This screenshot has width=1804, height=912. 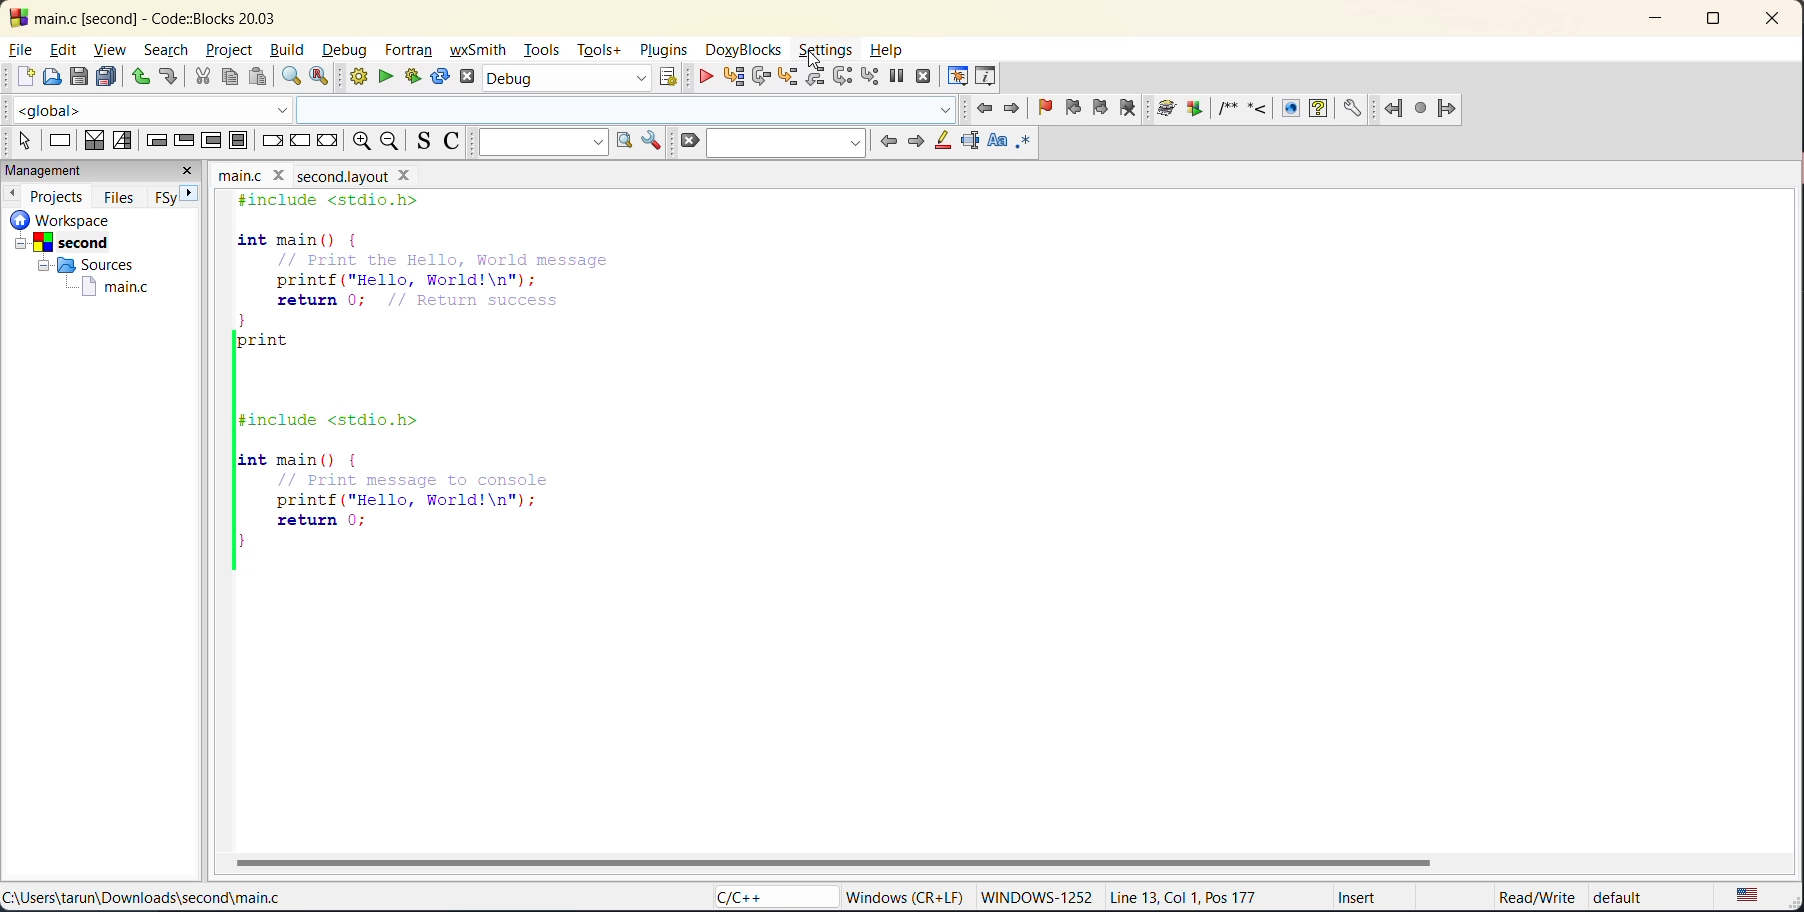 What do you see at coordinates (942, 141) in the screenshot?
I see `highlight` at bounding box center [942, 141].